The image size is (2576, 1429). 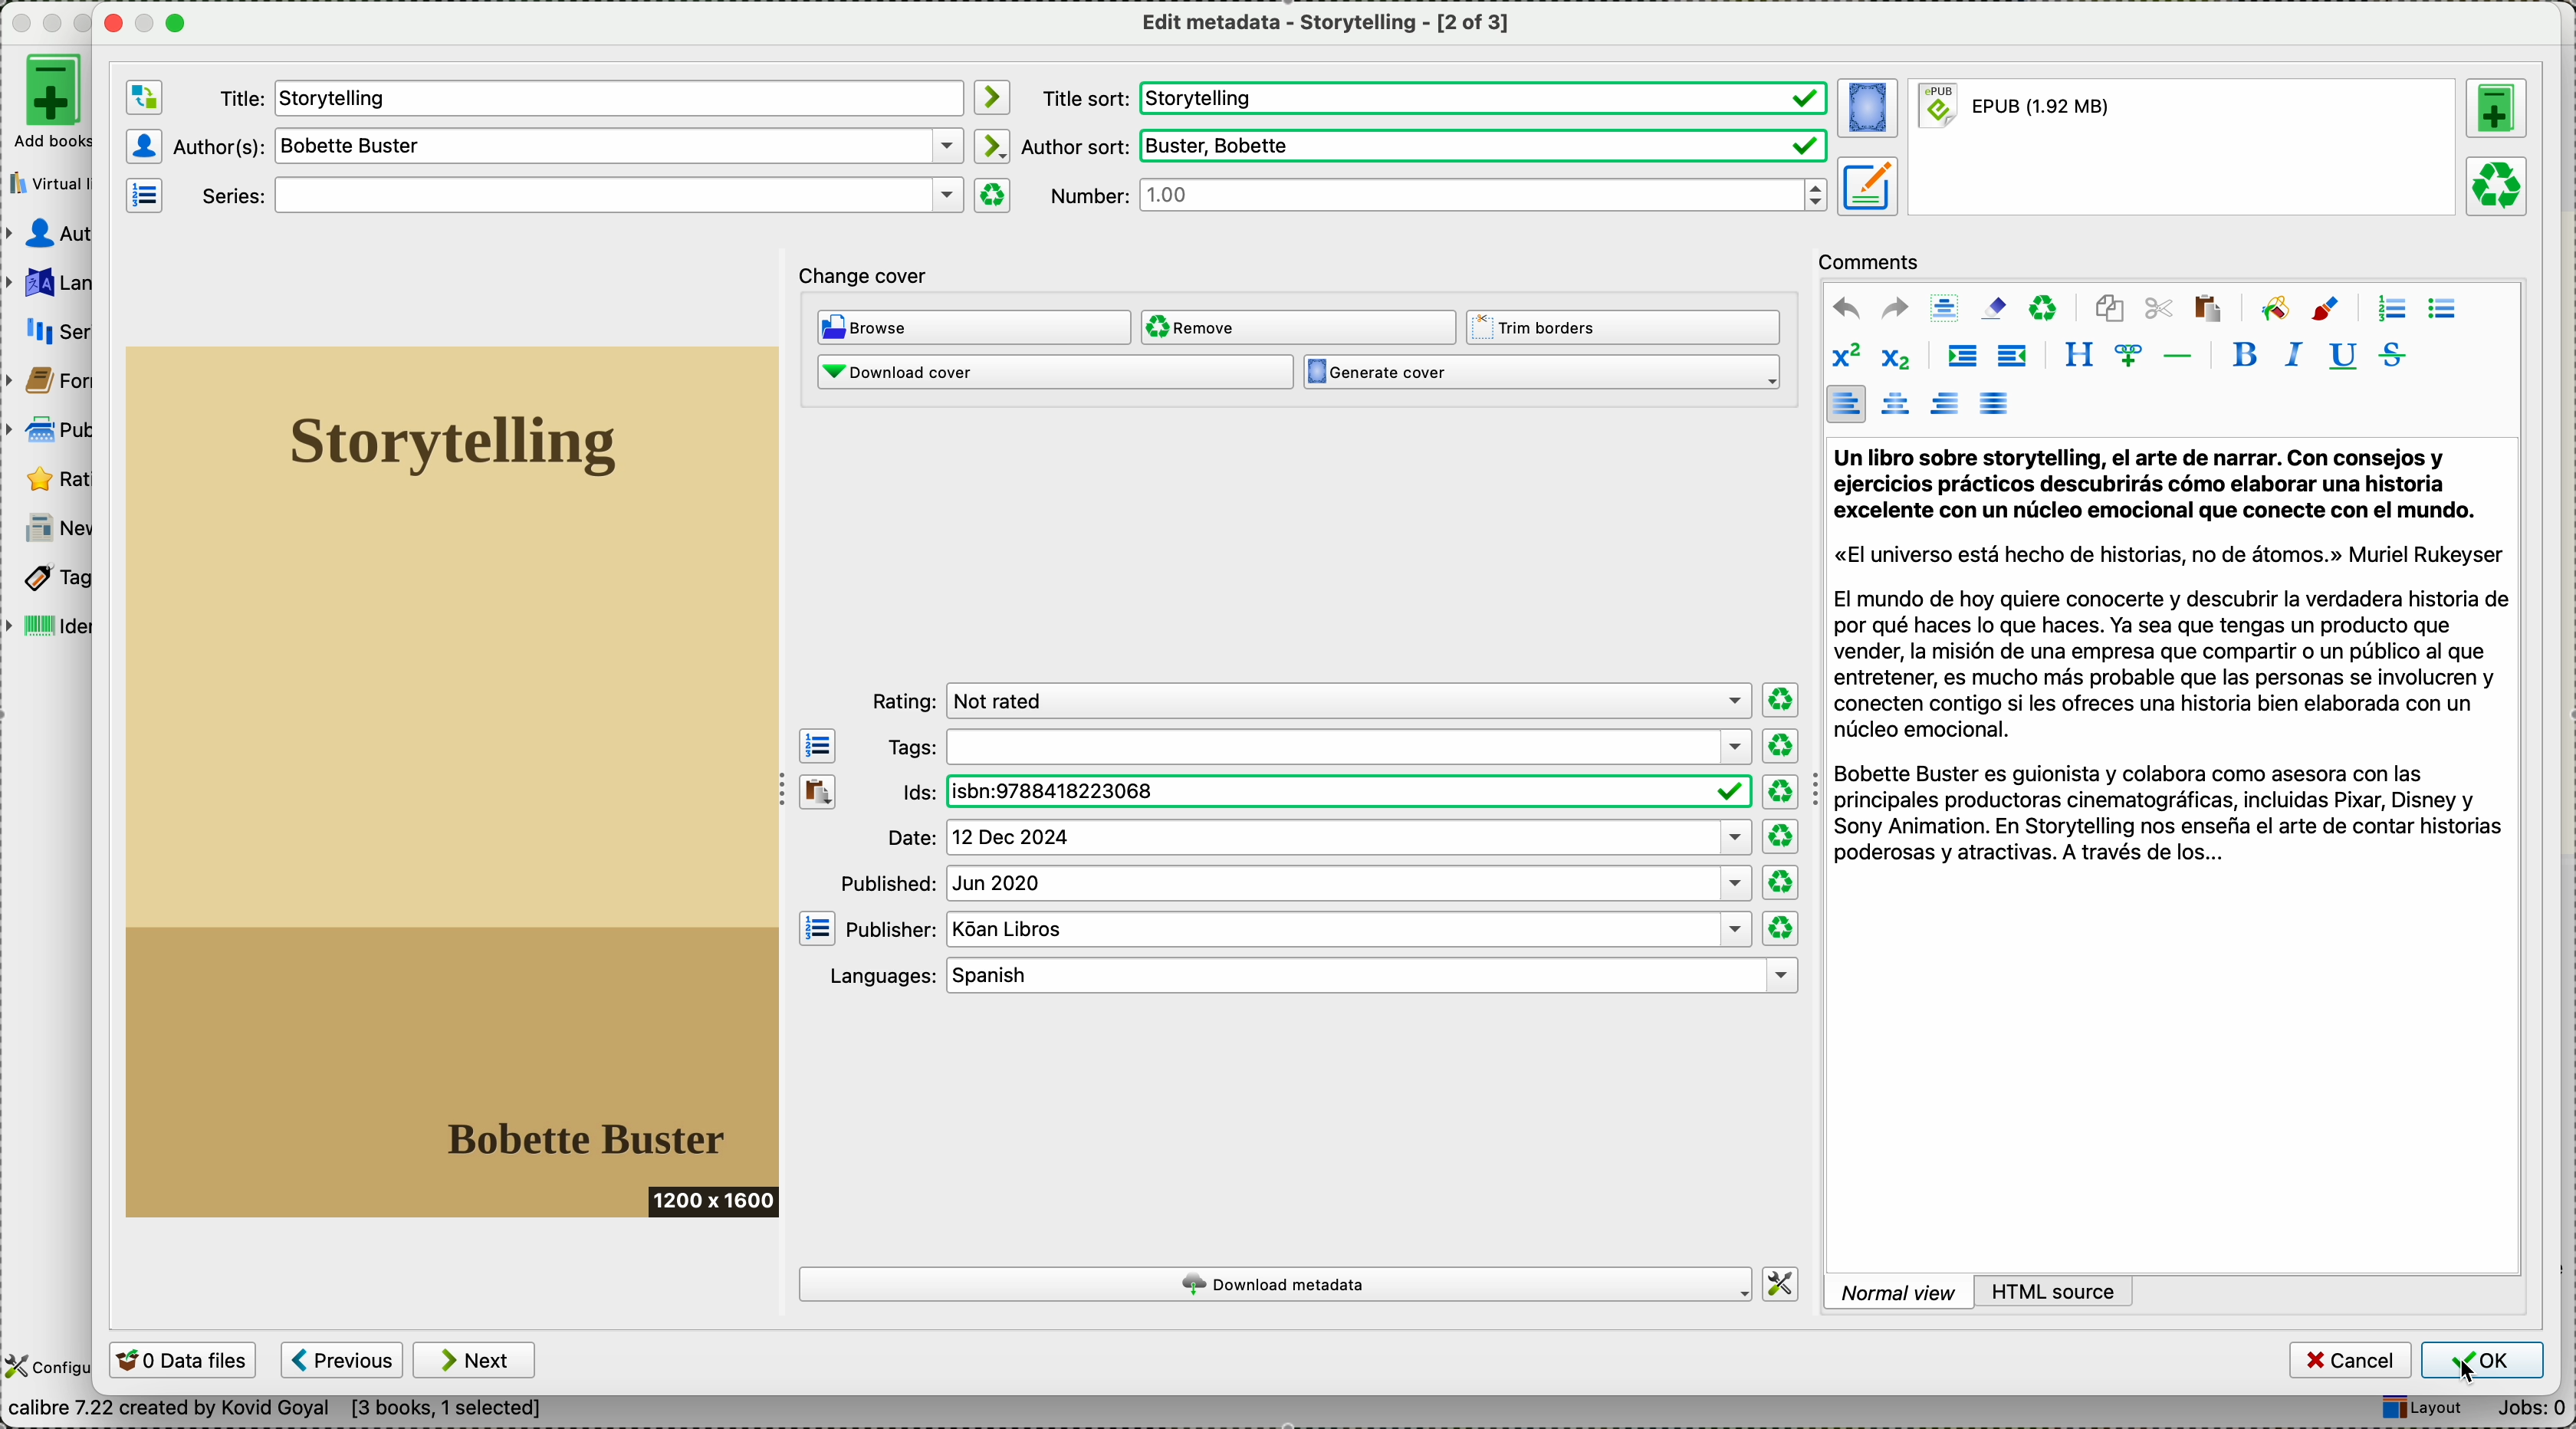 I want to click on browse, so click(x=975, y=329).